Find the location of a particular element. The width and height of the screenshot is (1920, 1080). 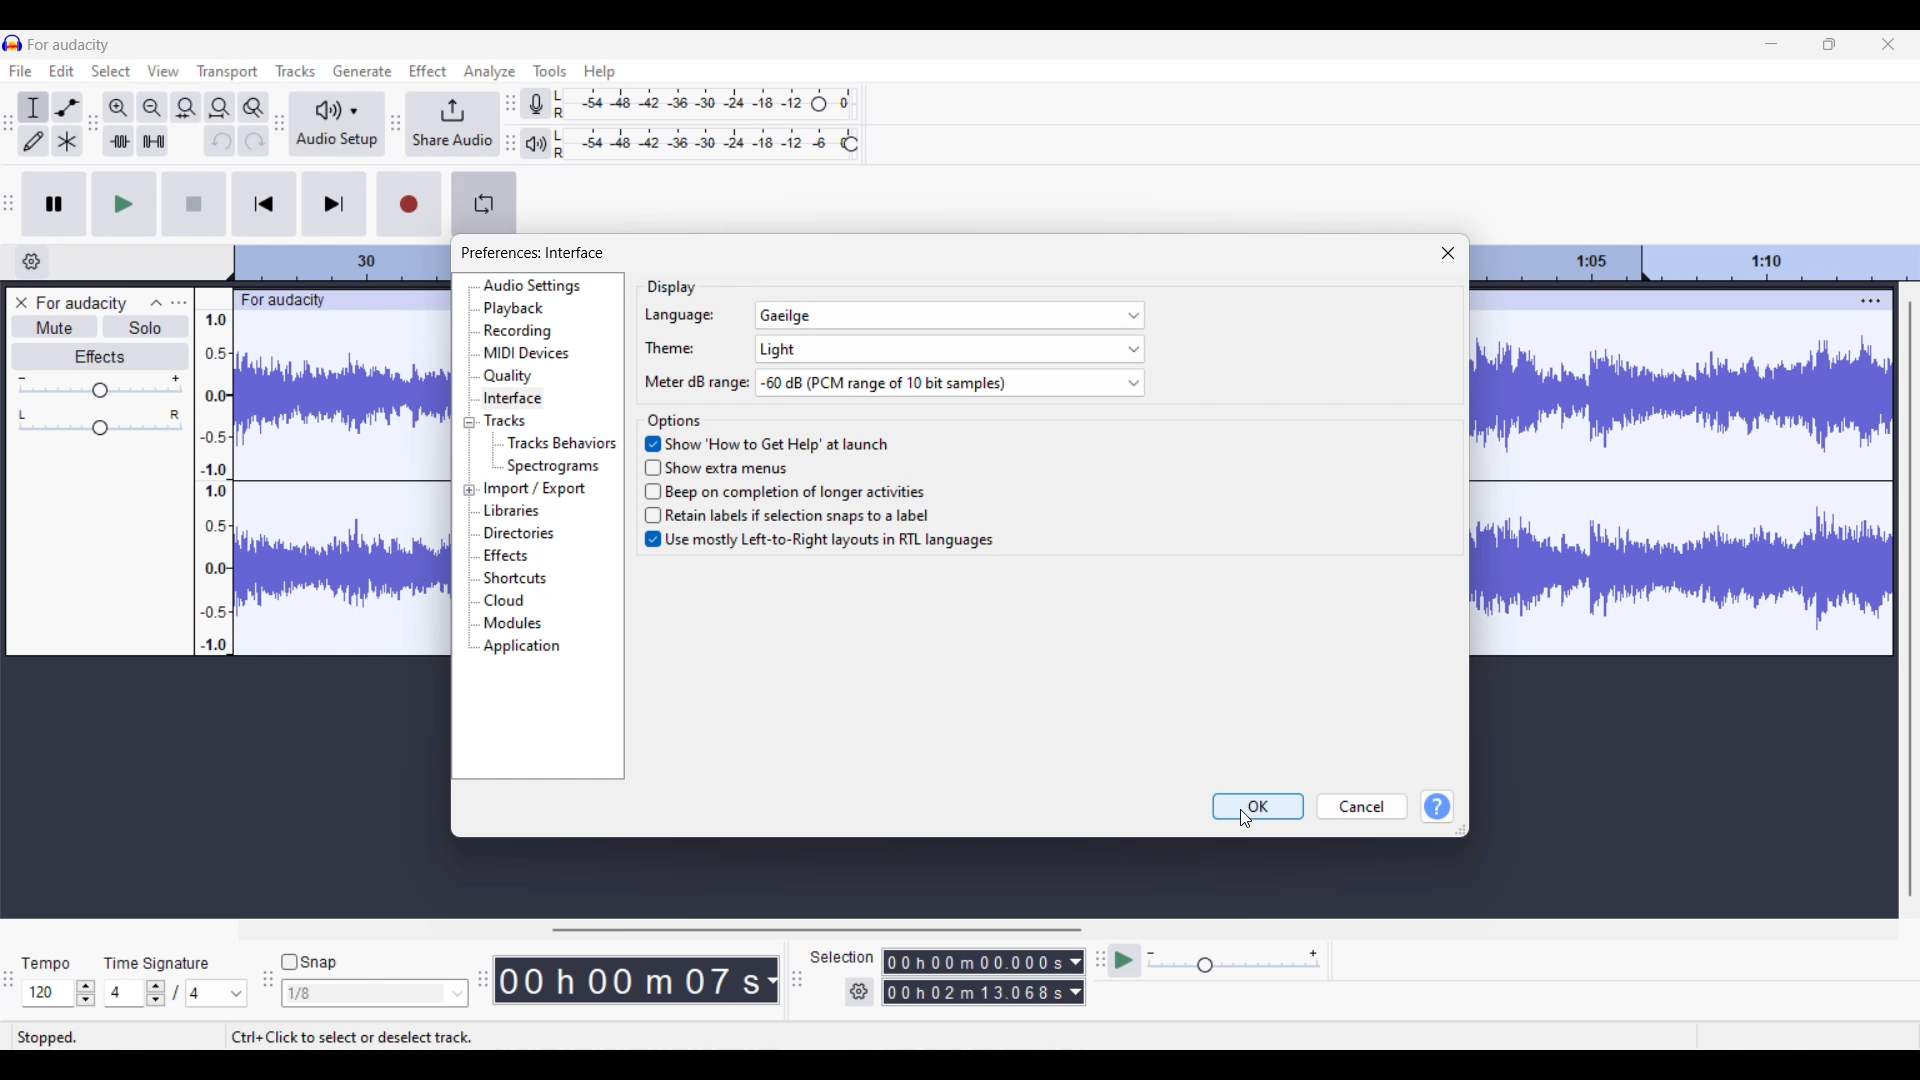

time signature is located at coordinates (158, 963).